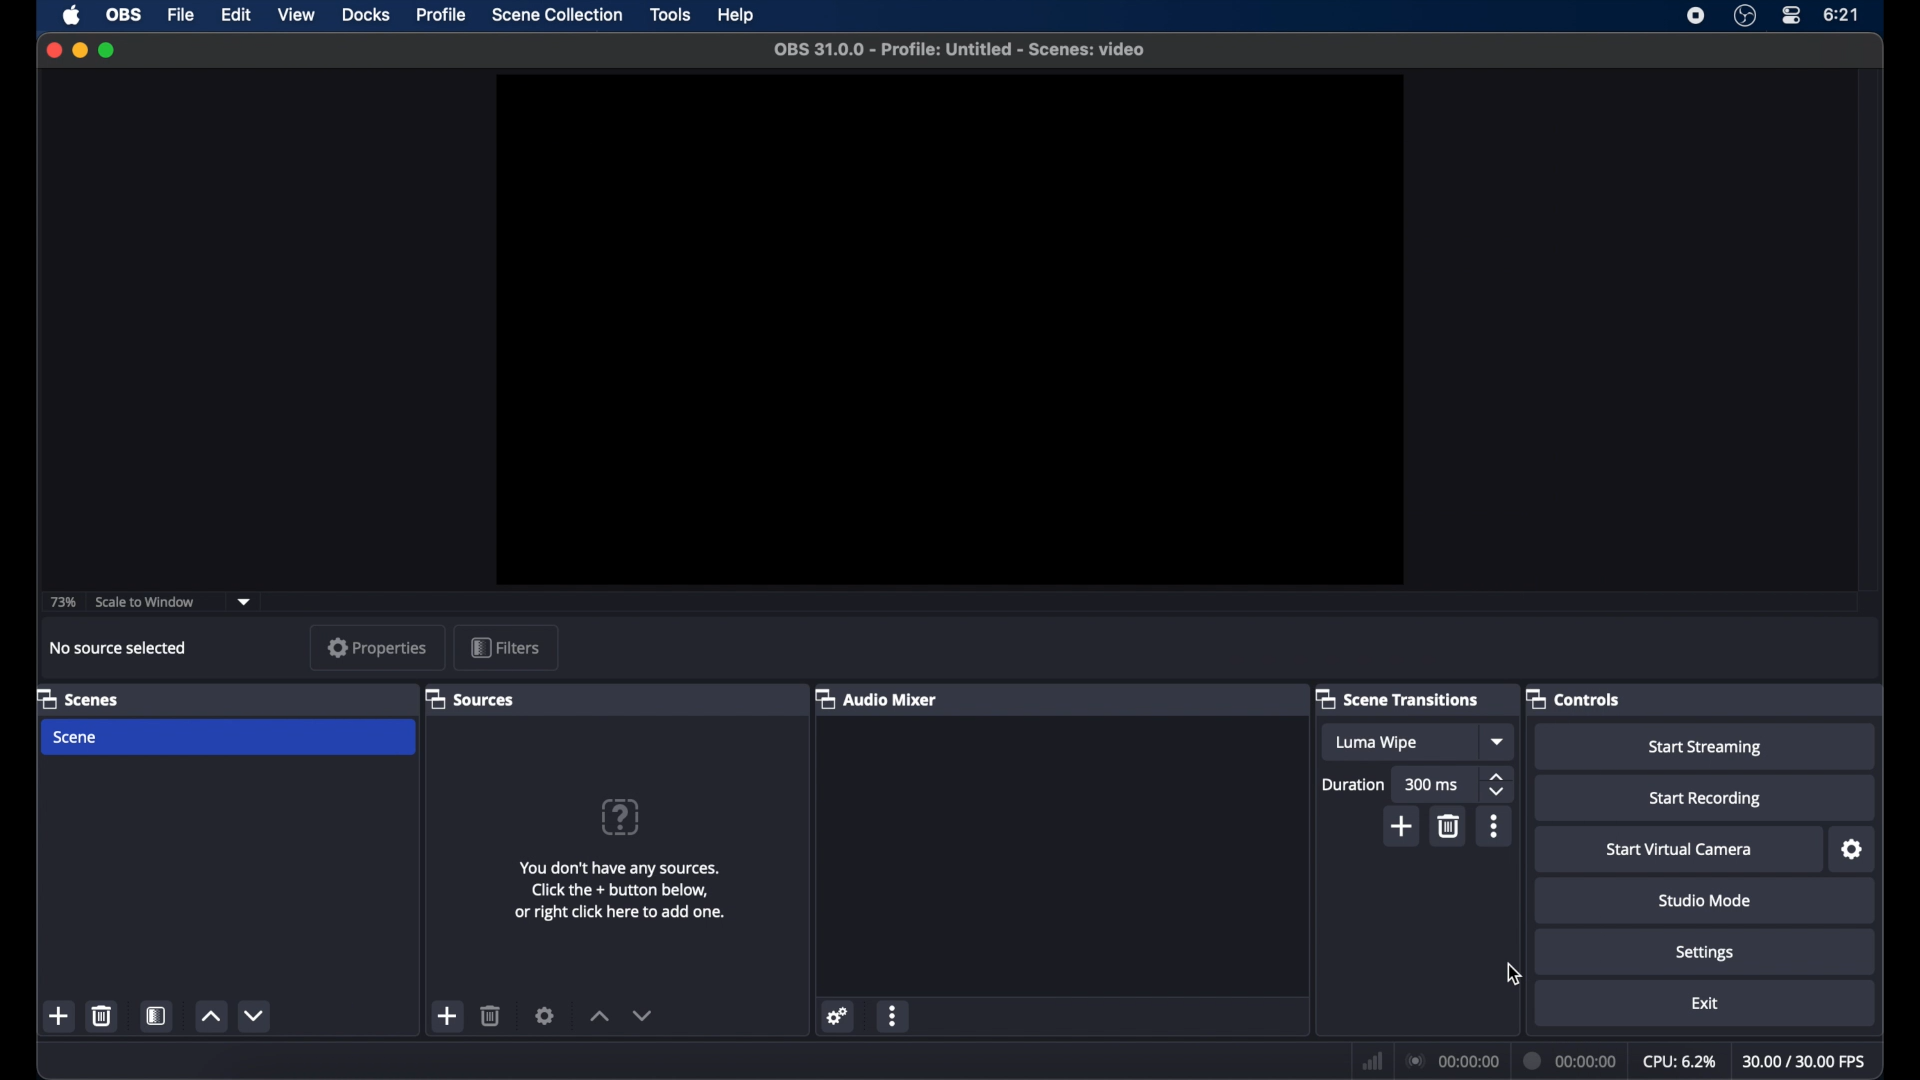 The image size is (1920, 1080). What do you see at coordinates (126, 15) in the screenshot?
I see `obs` at bounding box center [126, 15].